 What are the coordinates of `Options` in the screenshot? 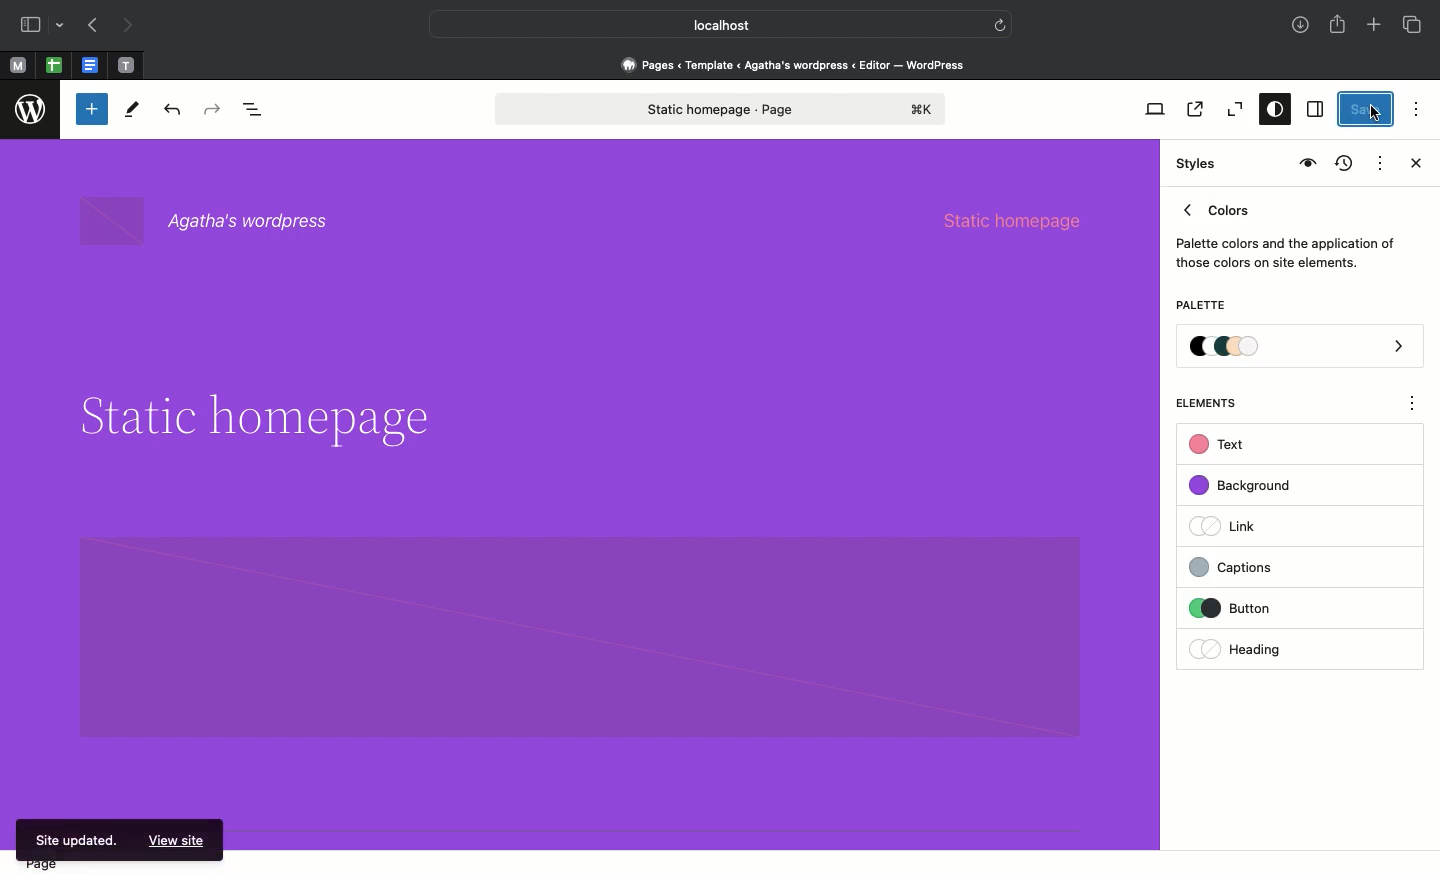 It's located at (1414, 106).